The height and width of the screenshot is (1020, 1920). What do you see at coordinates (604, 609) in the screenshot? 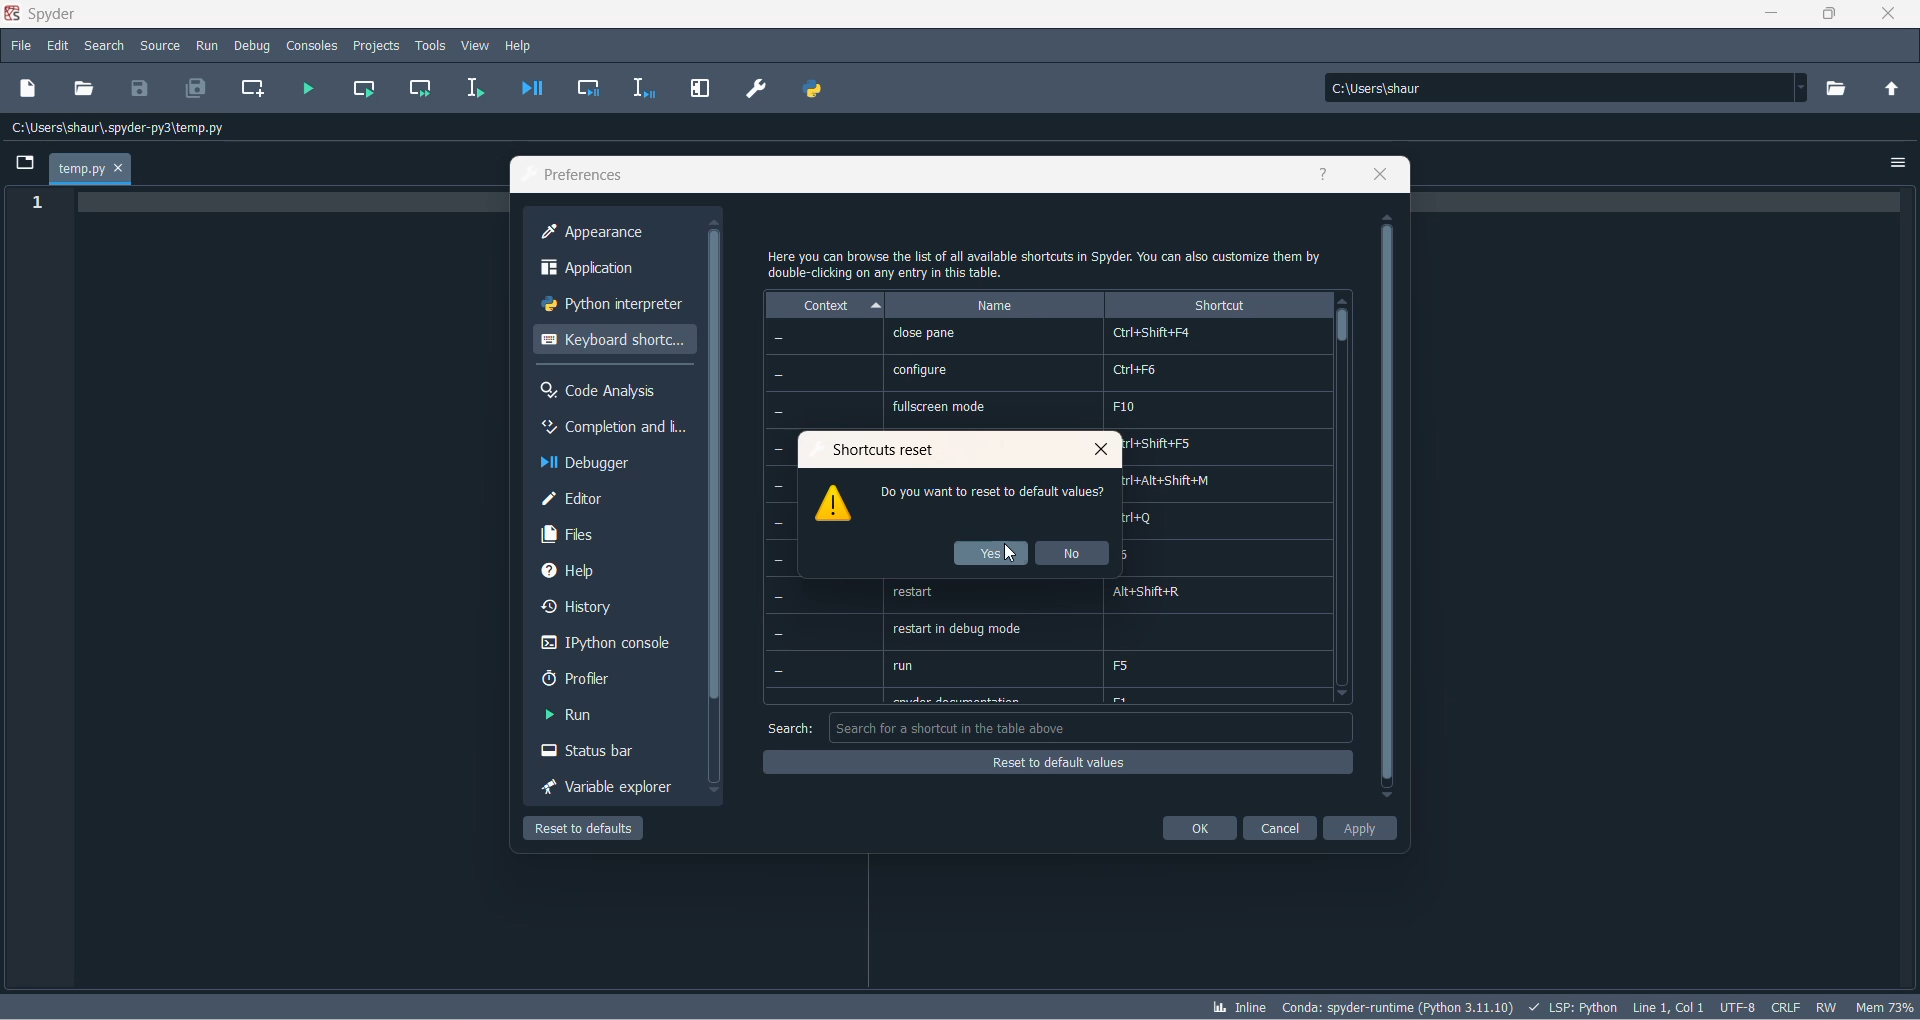
I see `history` at bounding box center [604, 609].